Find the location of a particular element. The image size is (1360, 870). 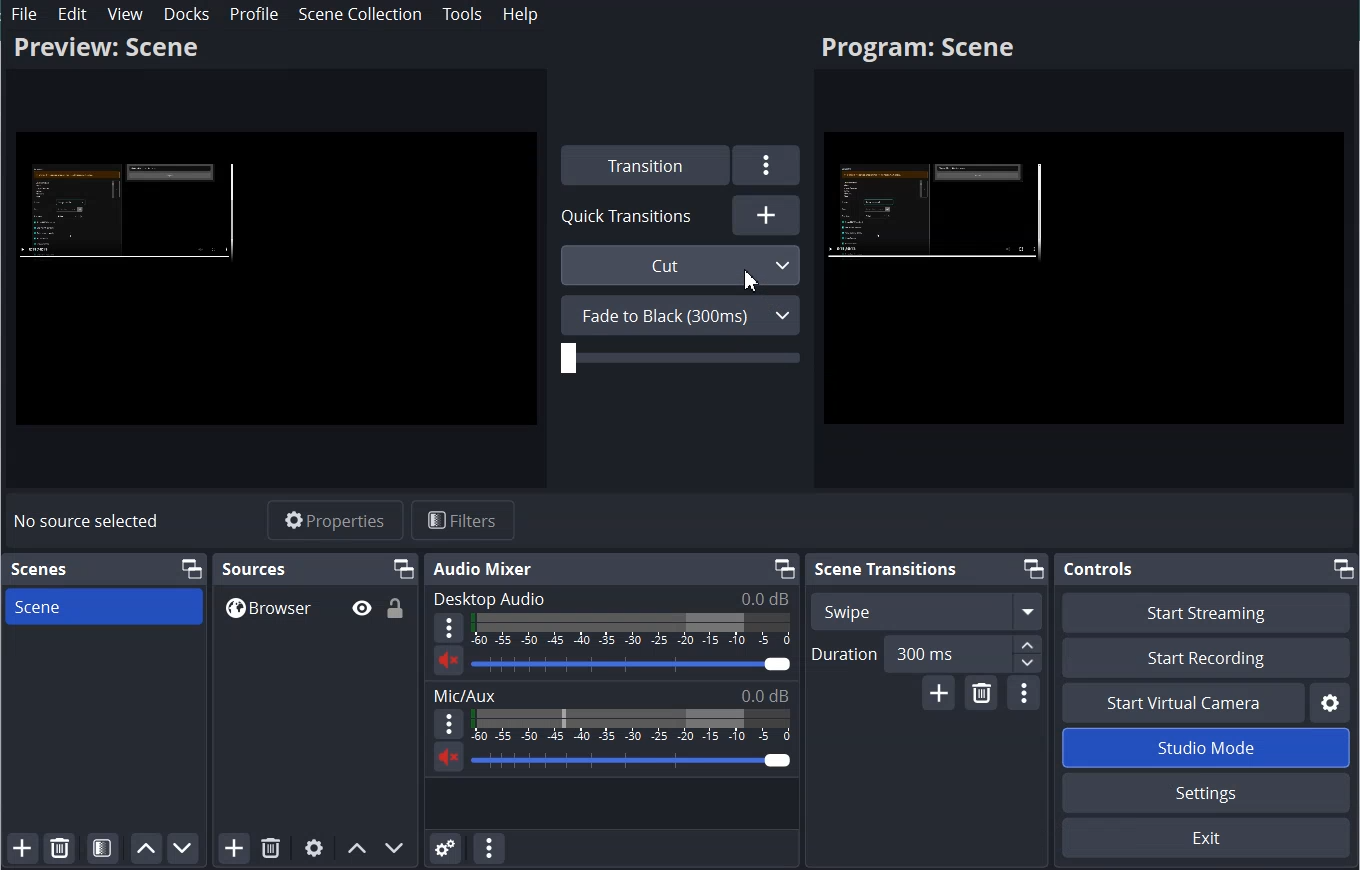

File is located at coordinates (25, 14).